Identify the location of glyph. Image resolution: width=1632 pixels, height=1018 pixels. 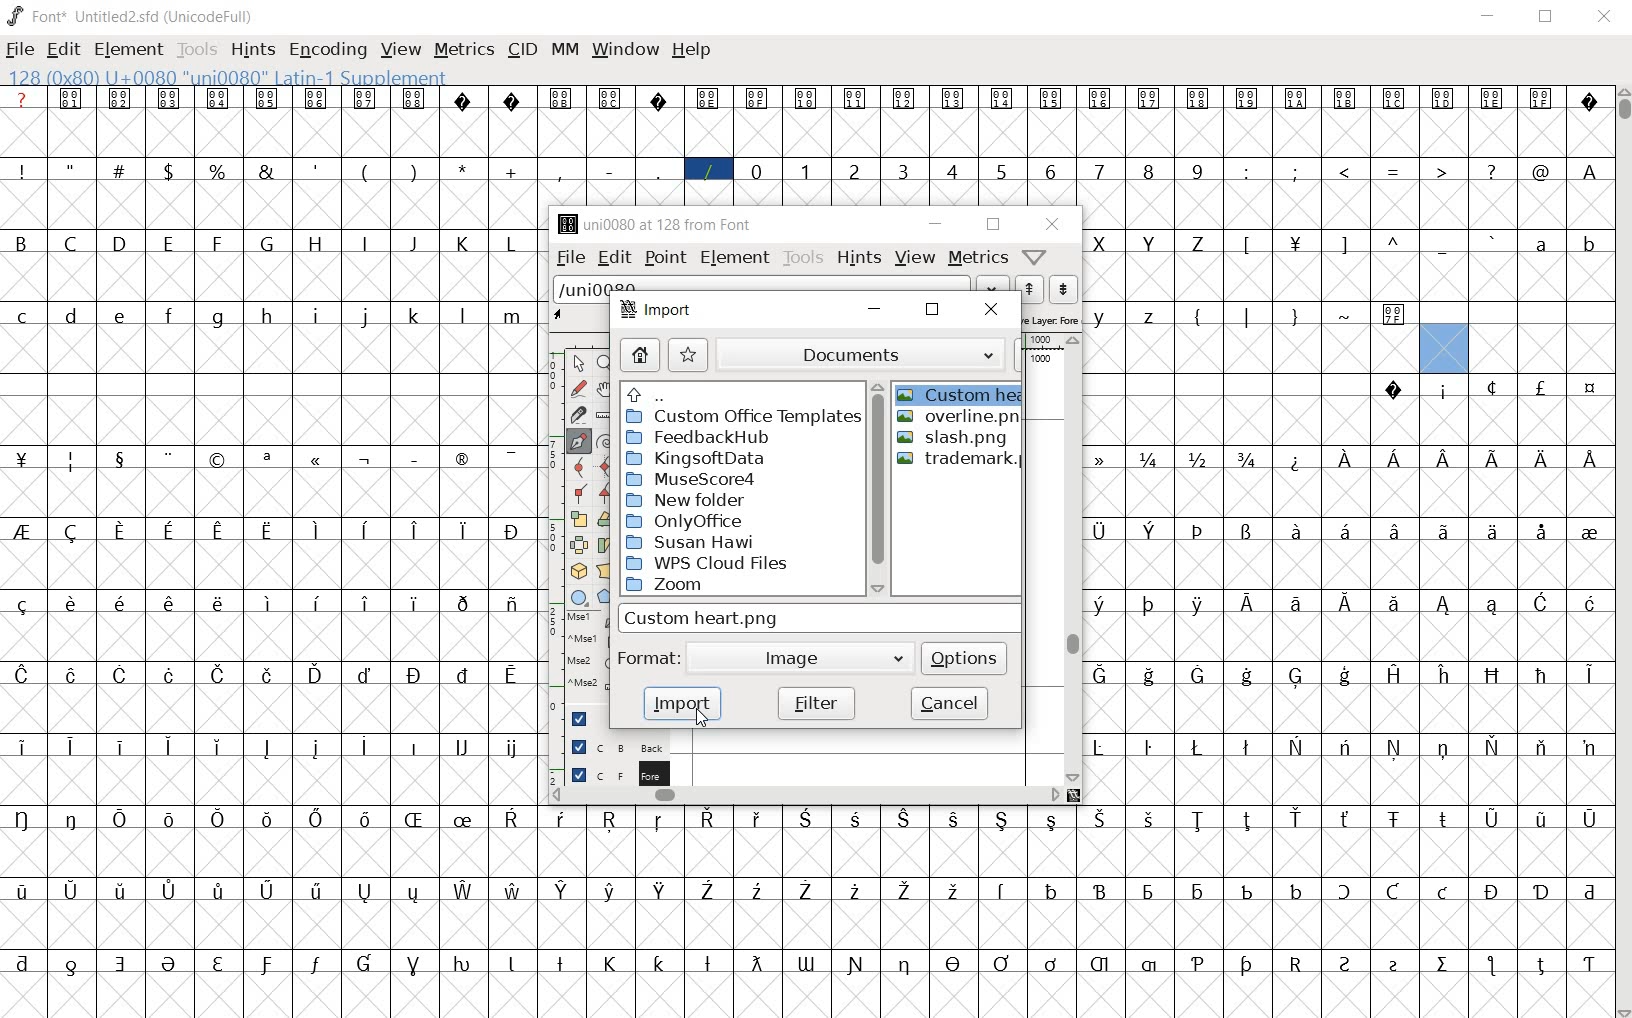
(1247, 965).